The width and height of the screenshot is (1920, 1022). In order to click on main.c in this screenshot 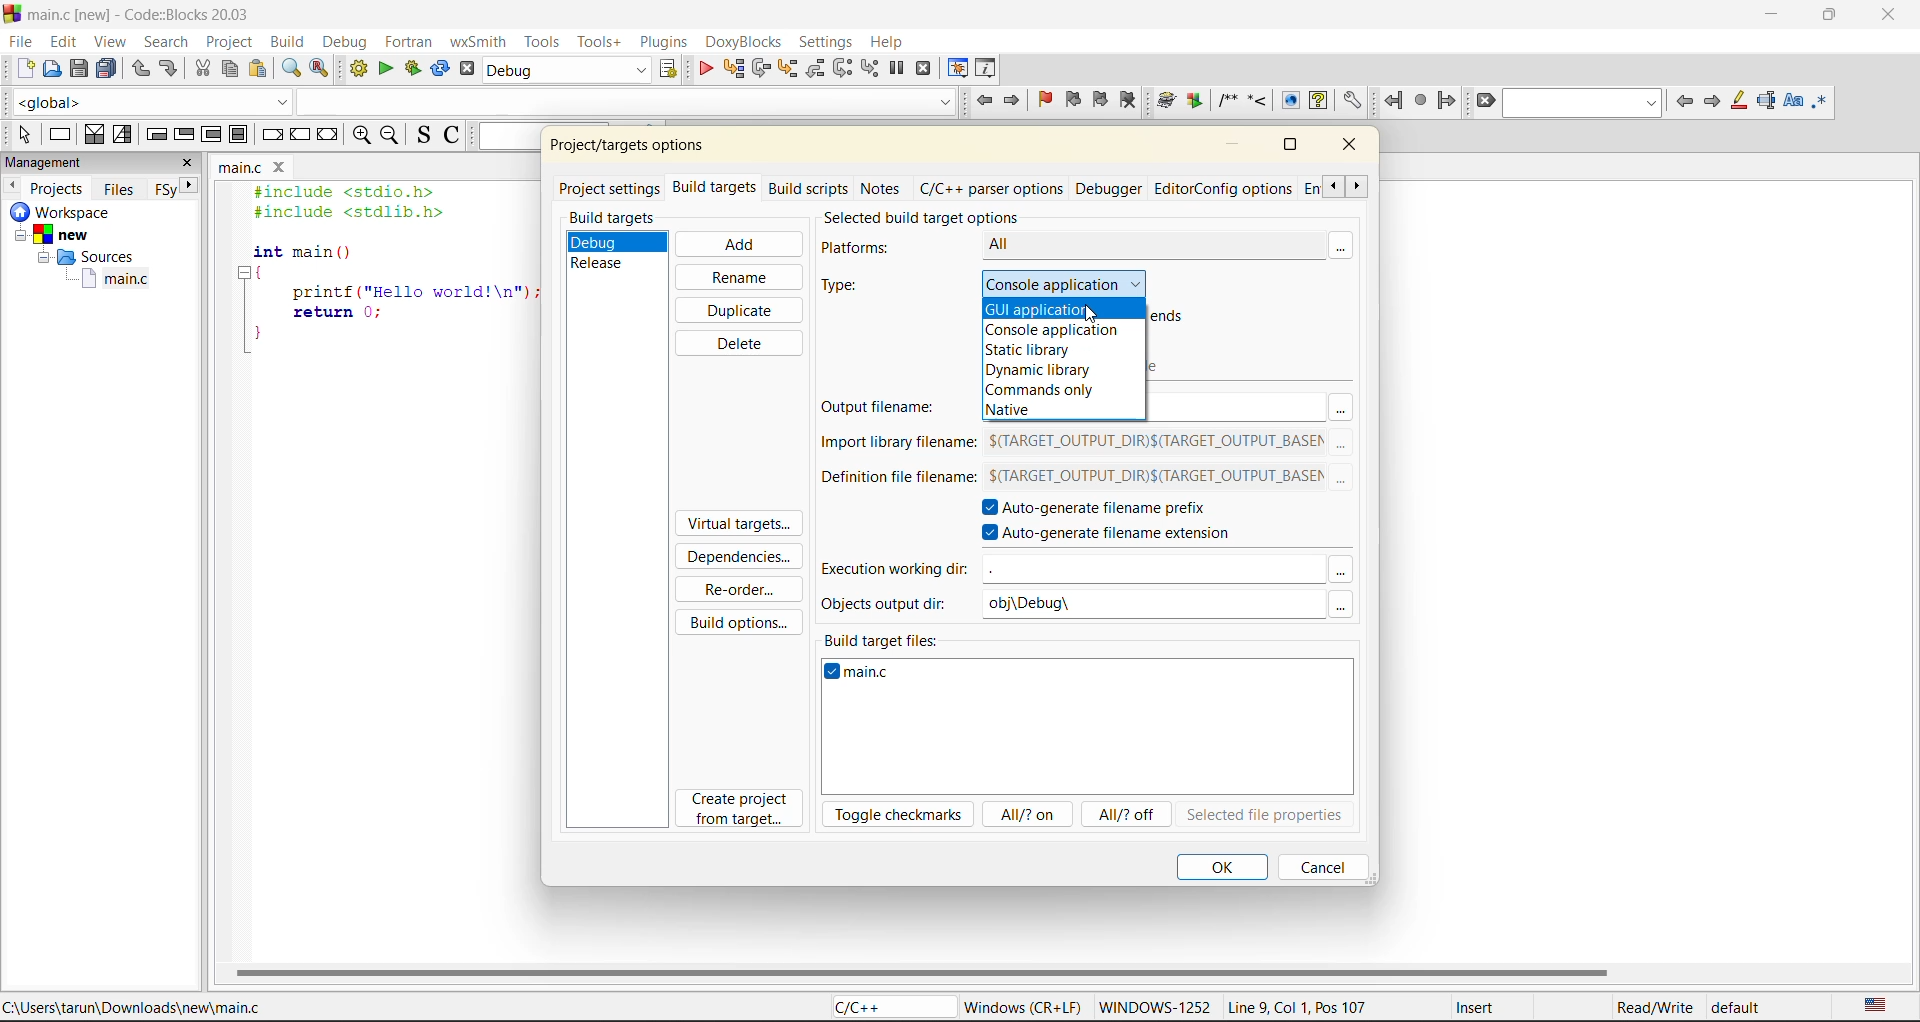, I will do `click(91, 279)`.